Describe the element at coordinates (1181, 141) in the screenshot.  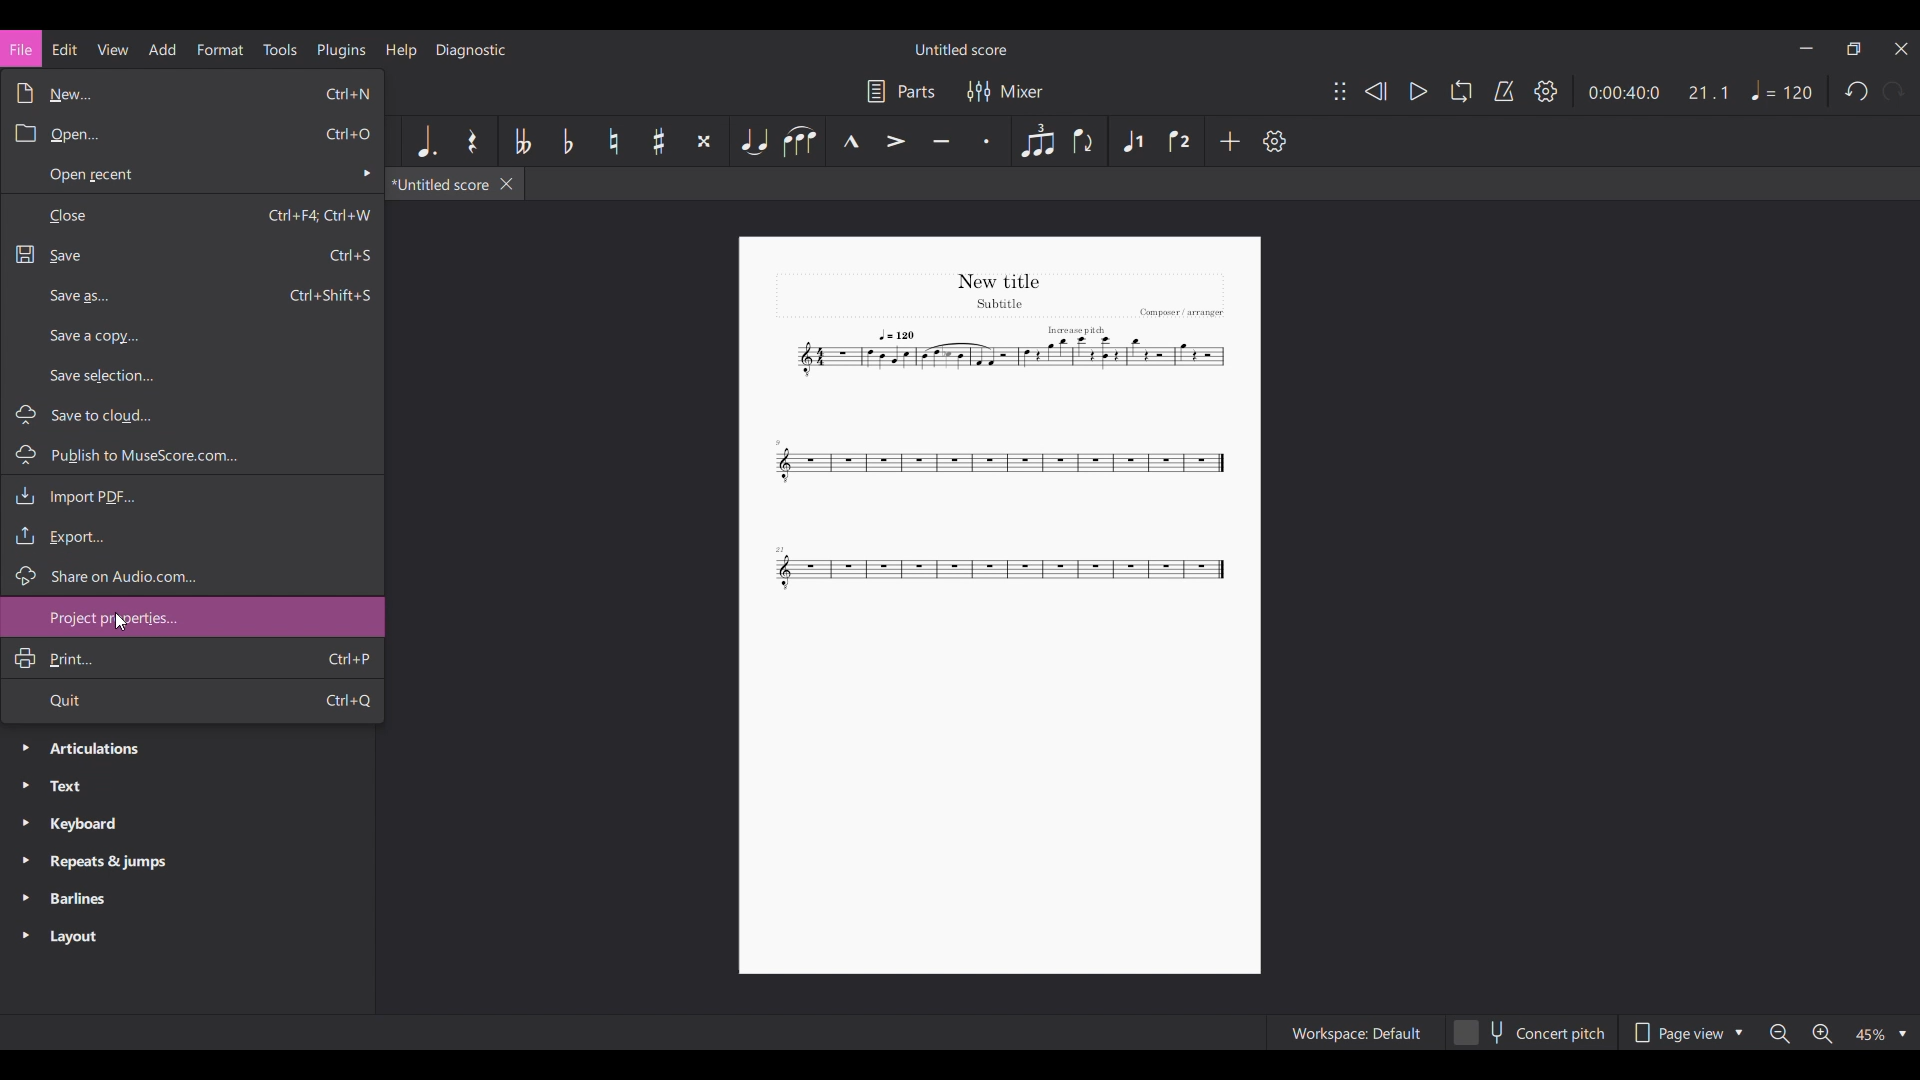
I see `Voice 2` at that location.